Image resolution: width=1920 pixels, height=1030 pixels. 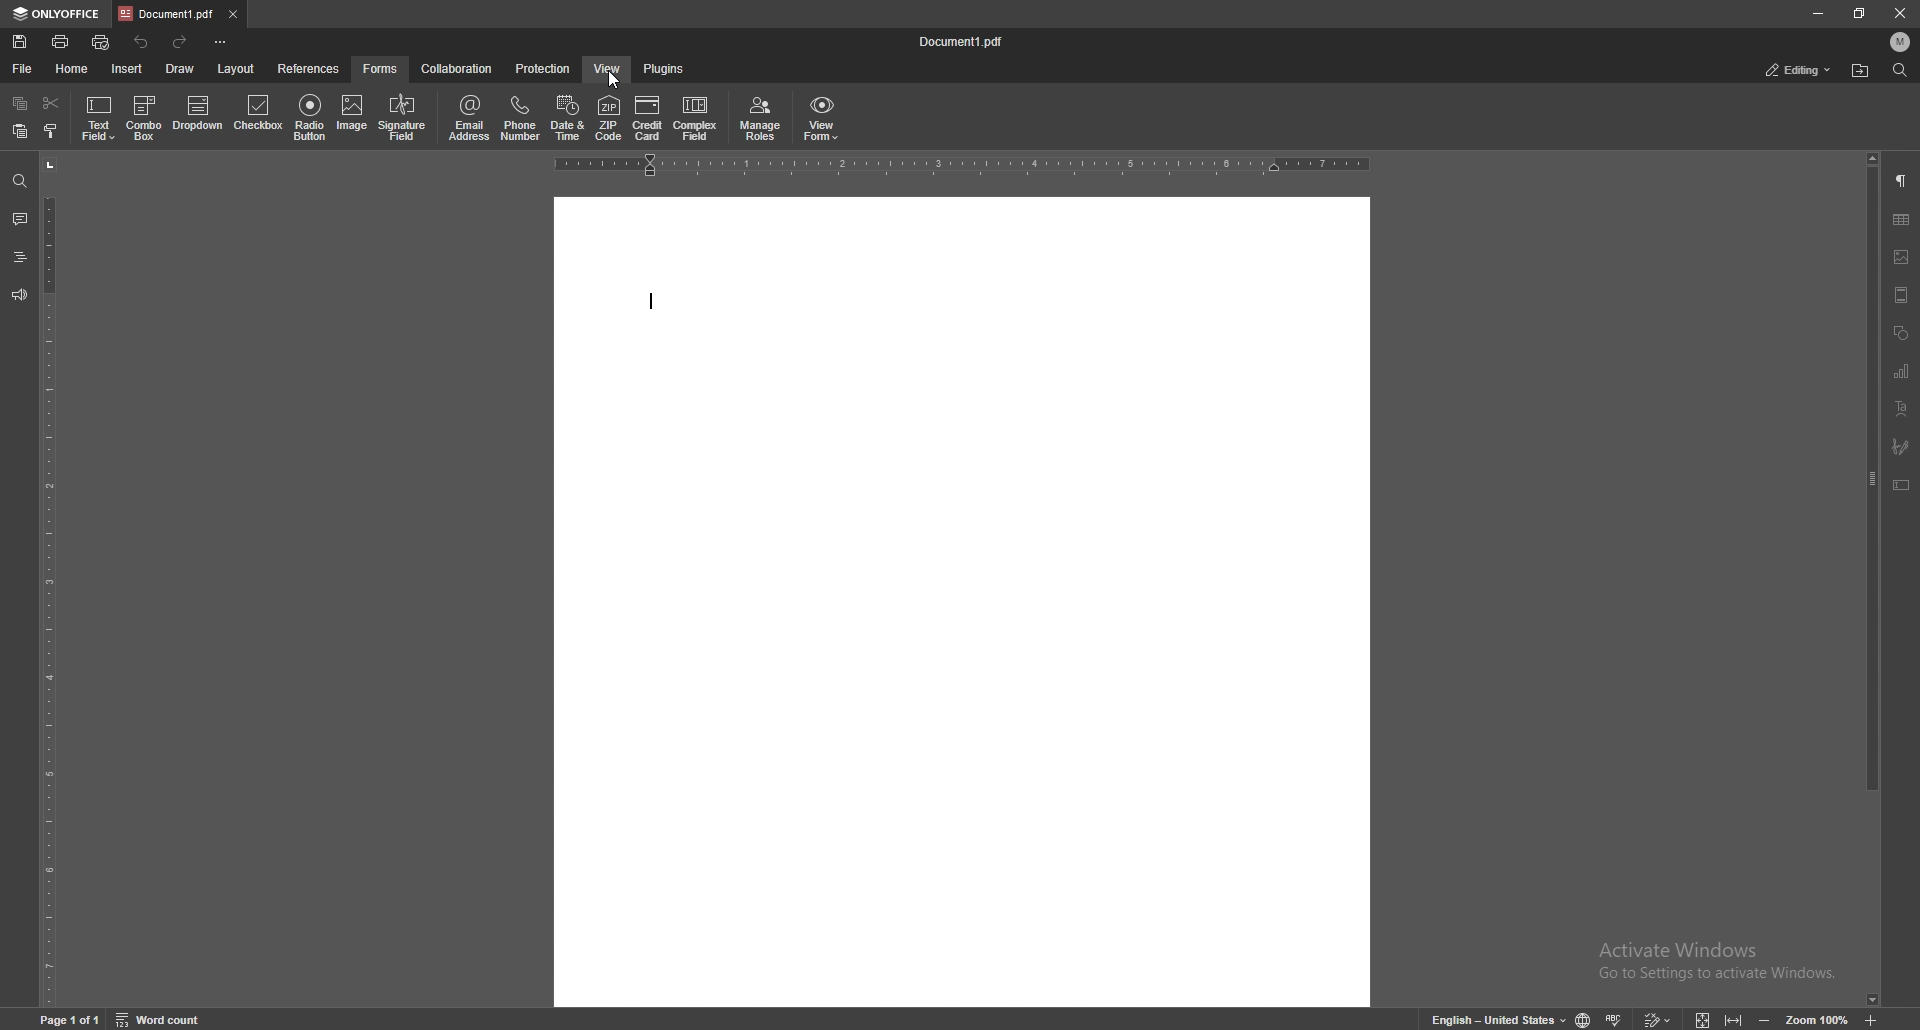 What do you see at coordinates (1660, 1018) in the screenshot?
I see `track changes` at bounding box center [1660, 1018].